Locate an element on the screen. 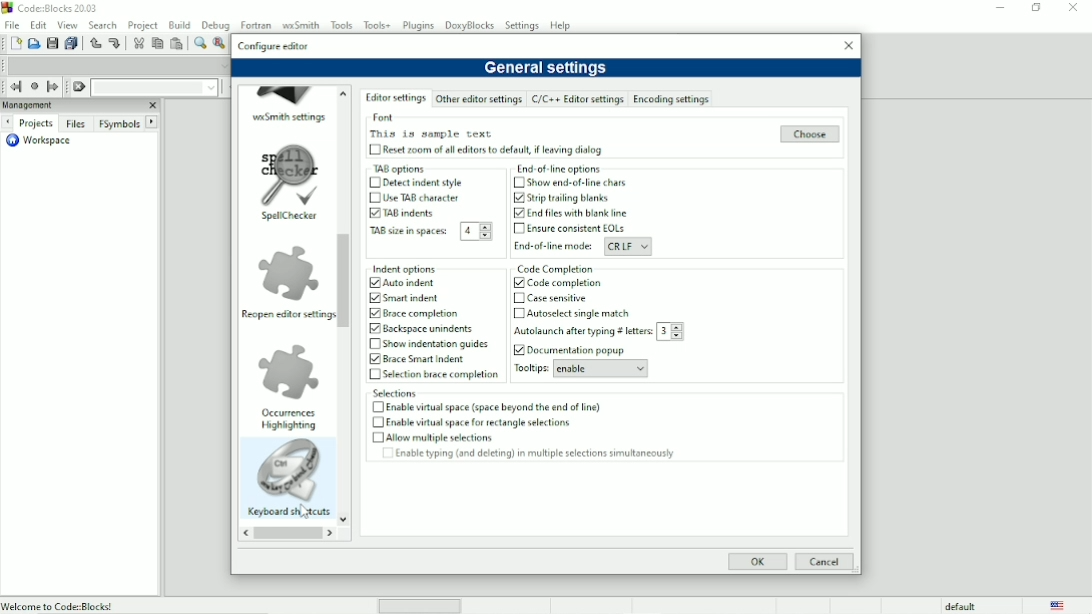 The image size is (1092, 614). View is located at coordinates (69, 24).